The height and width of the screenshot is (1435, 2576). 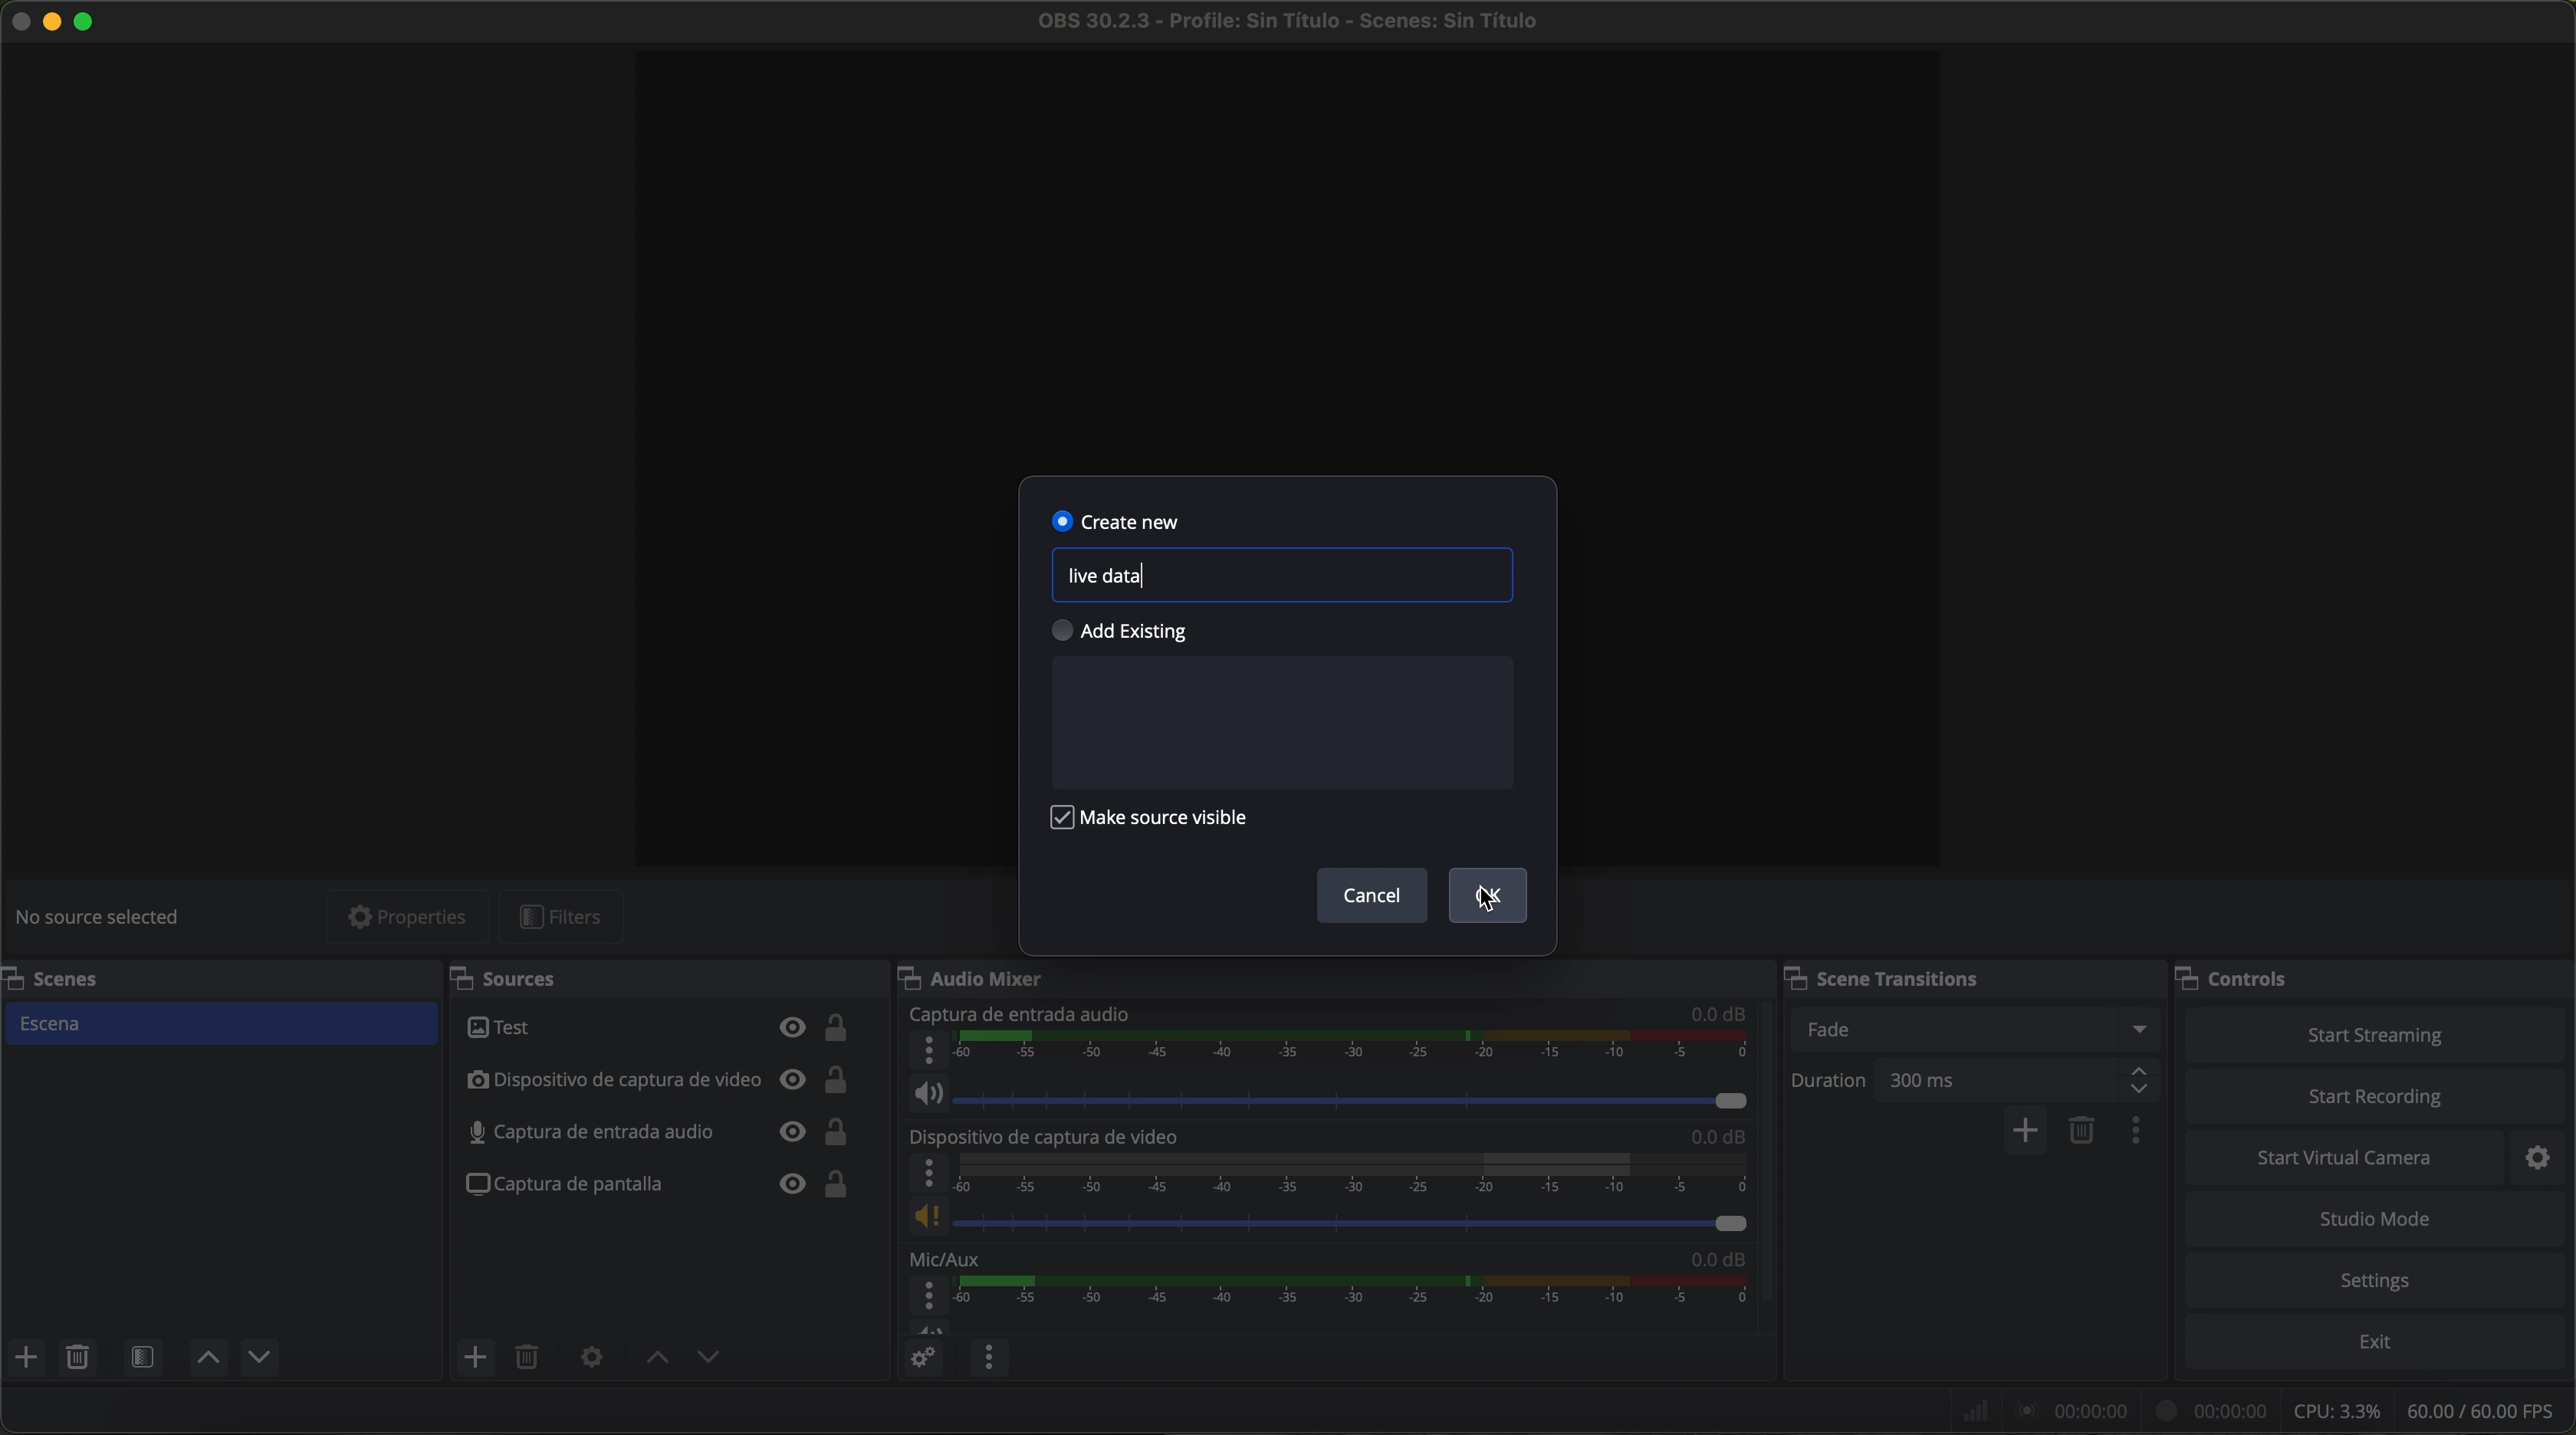 I want to click on add existing, so click(x=1132, y=632).